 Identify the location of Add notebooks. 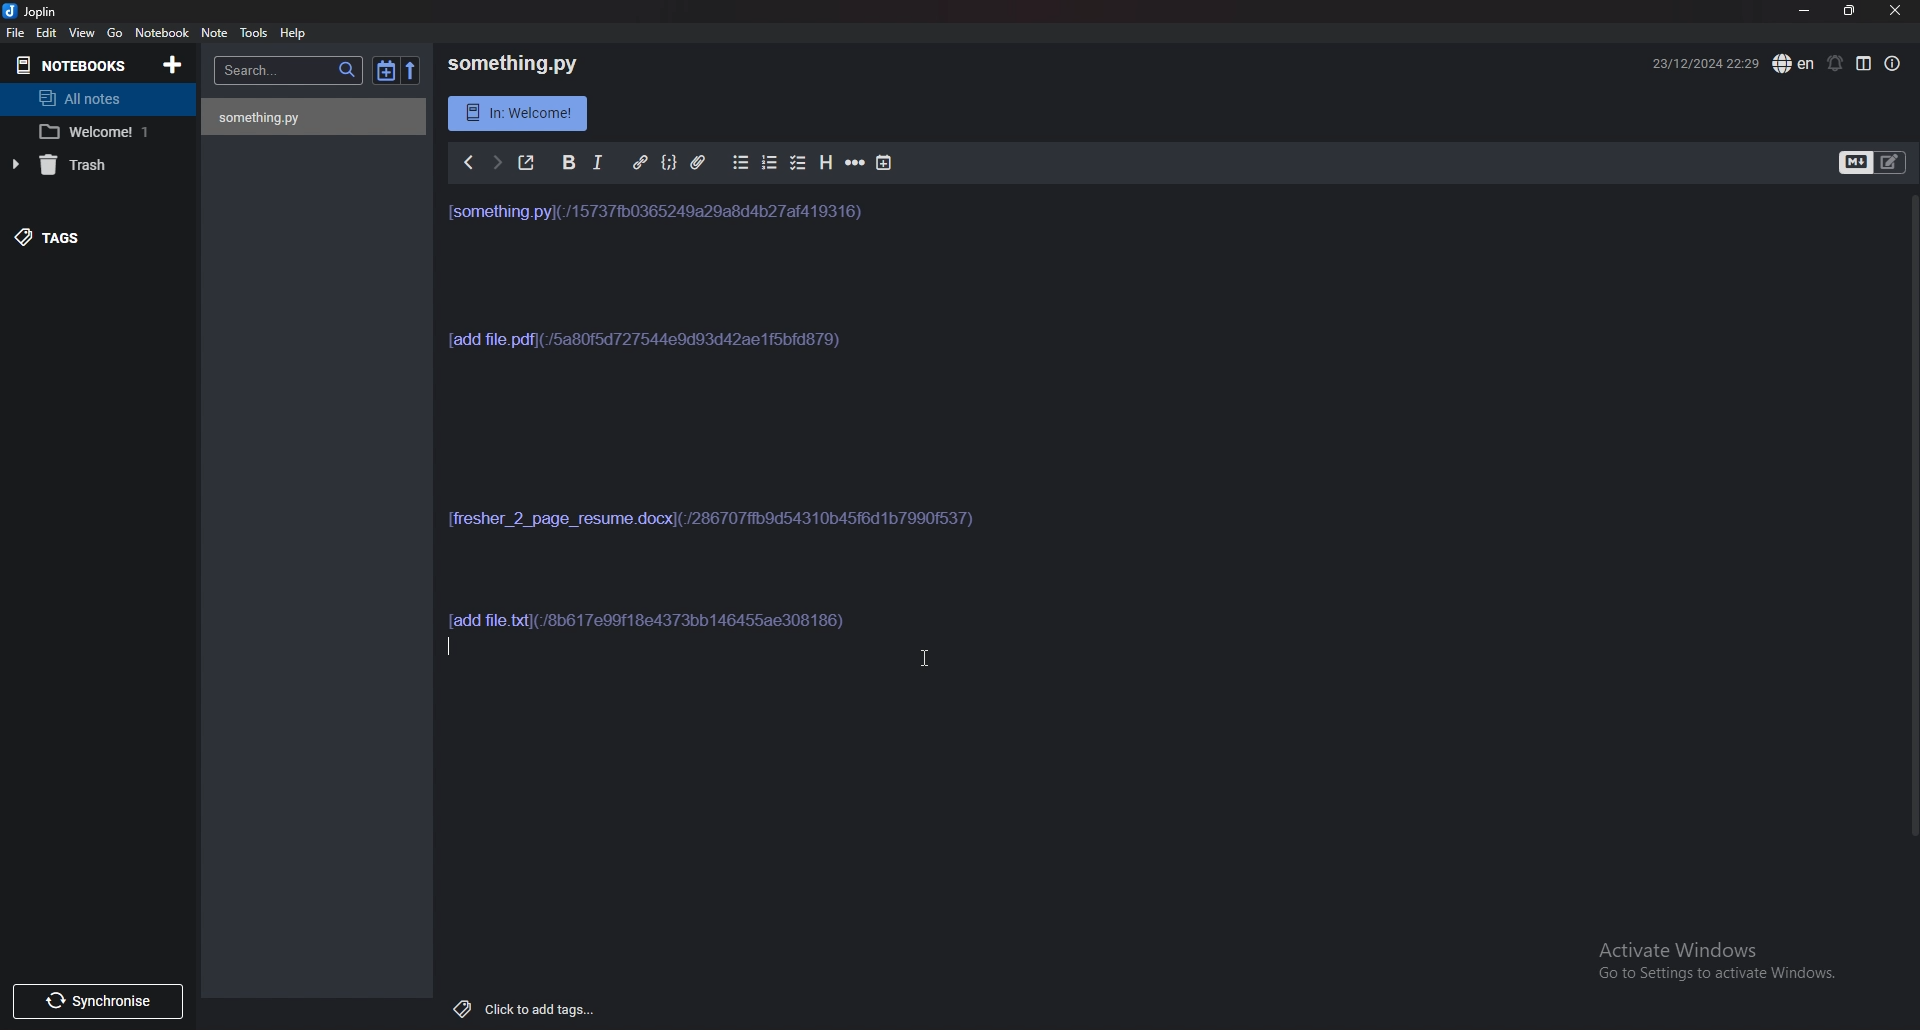
(172, 64).